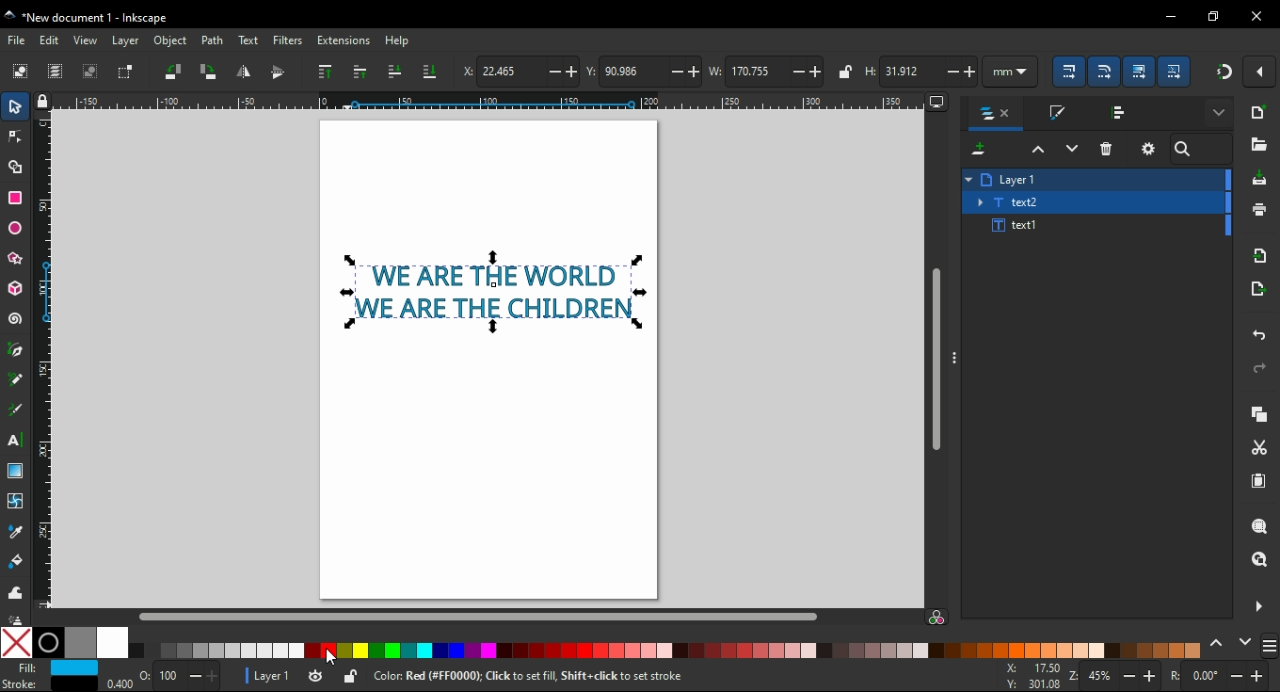 The width and height of the screenshot is (1280, 692). Describe the element at coordinates (44, 103) in the screenshot. I see `lock` at that location.